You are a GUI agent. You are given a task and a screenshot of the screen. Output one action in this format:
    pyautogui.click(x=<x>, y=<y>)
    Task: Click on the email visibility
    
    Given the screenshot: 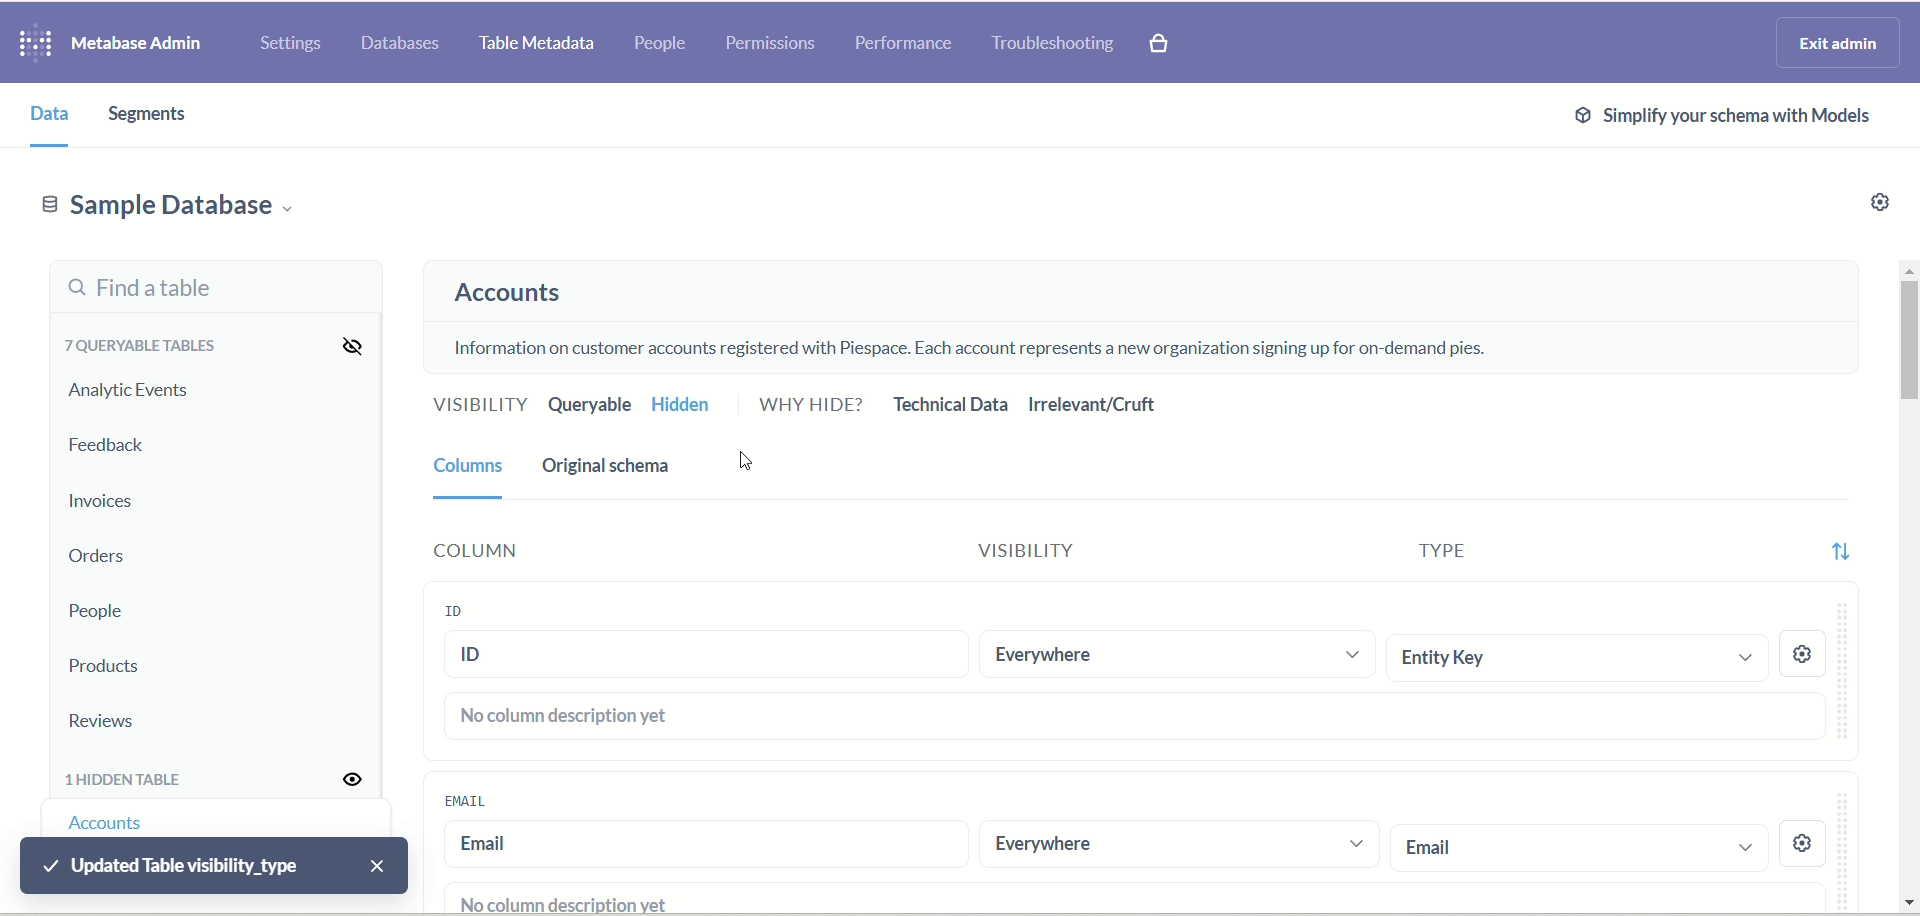 What is the action you would take?
    pyautogui.click(x=1174, y=845)
    